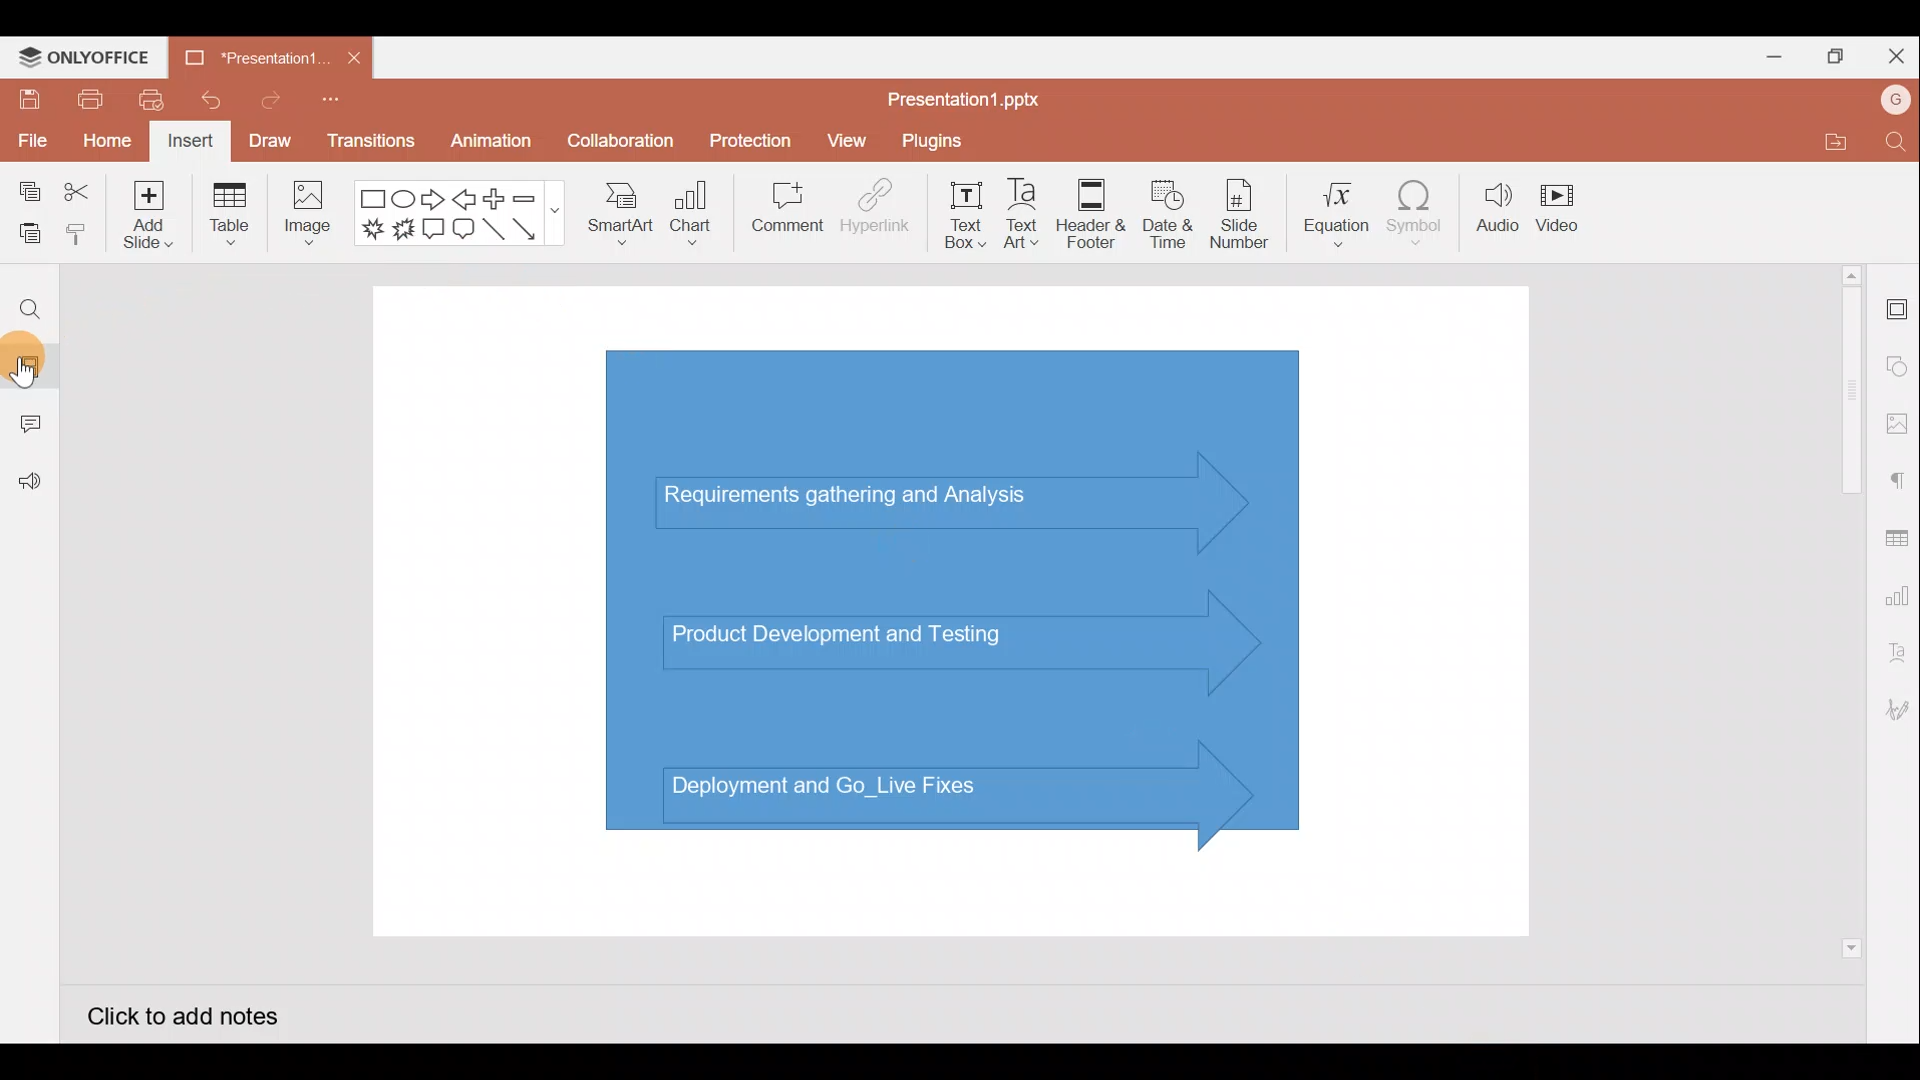 This screenshot has height=1080, width=1920. What do you see at coordinates (1768, 60) in the screenshot?
I see `Minimize` at bounding box center [1768, 60].